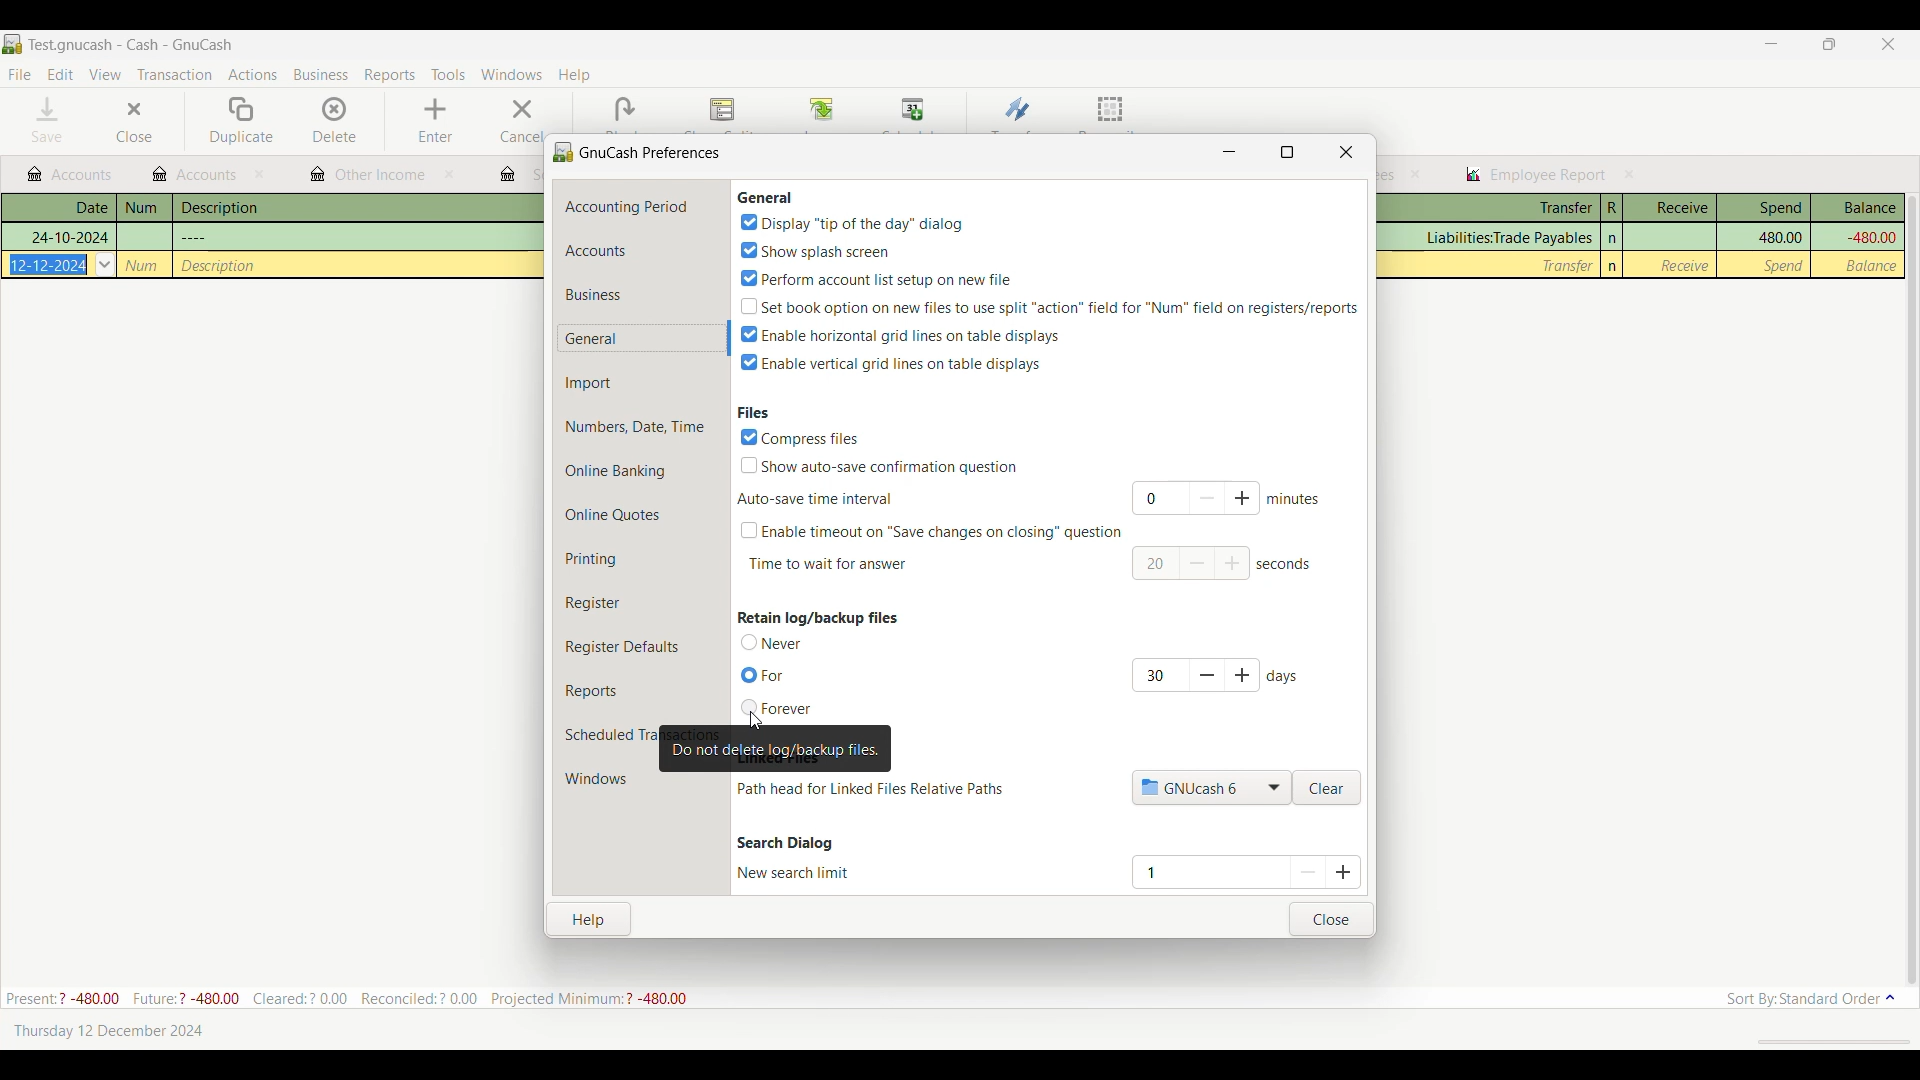  I want to click on Section title, so click(753, 411).